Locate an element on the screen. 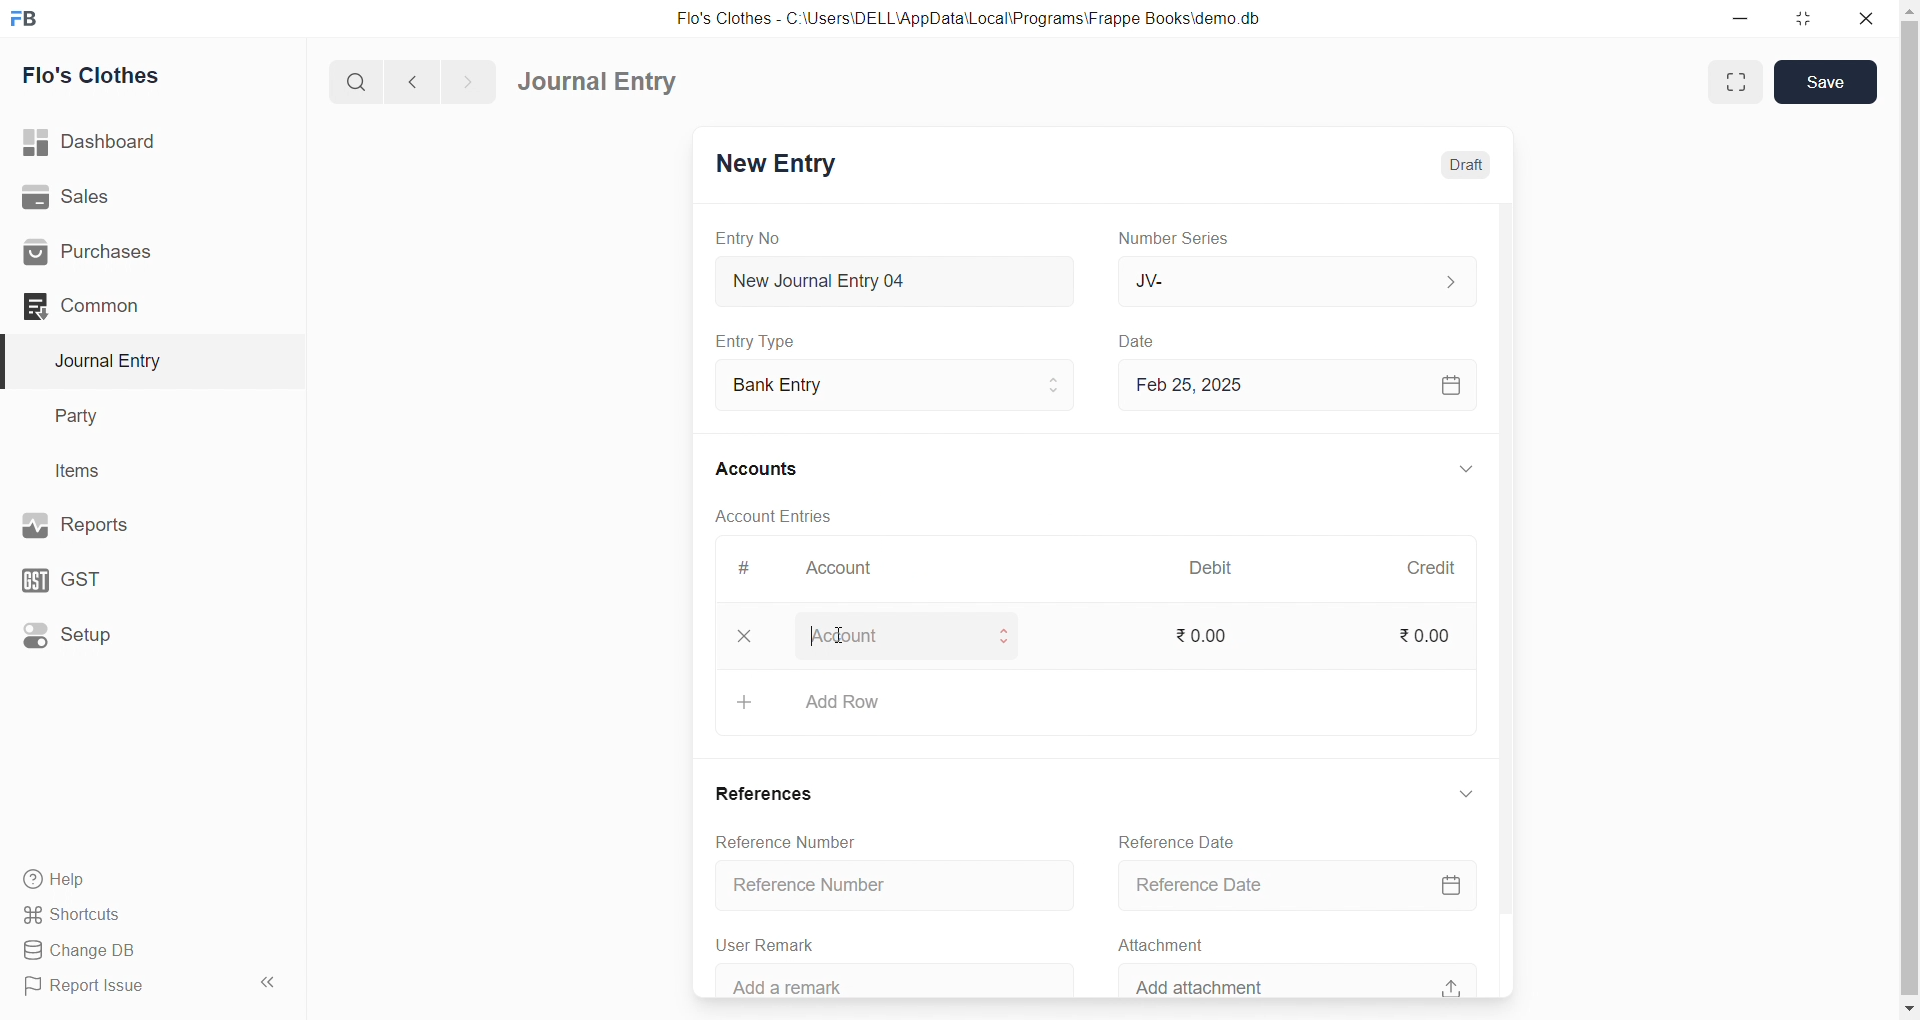  Items is located at coordinates (138, 472).